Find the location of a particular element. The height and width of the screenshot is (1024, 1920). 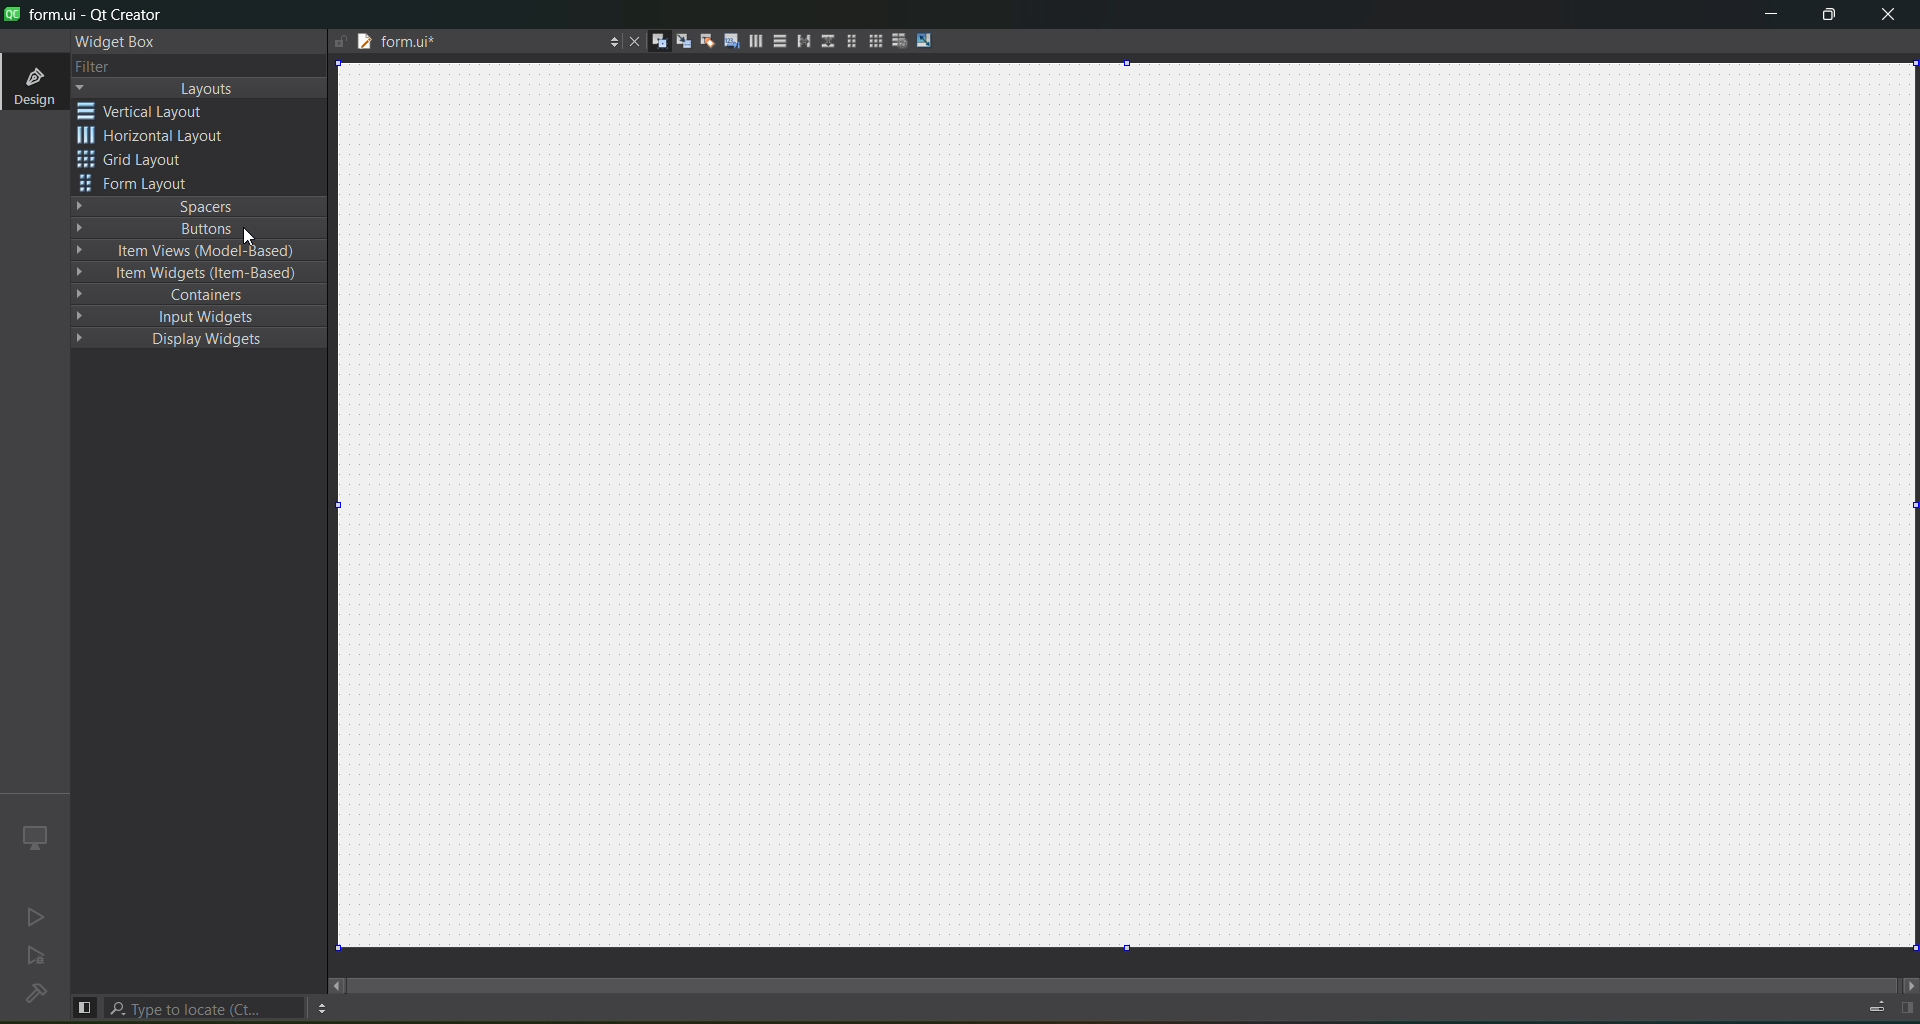

widget box is located at coordinates (112, 41).